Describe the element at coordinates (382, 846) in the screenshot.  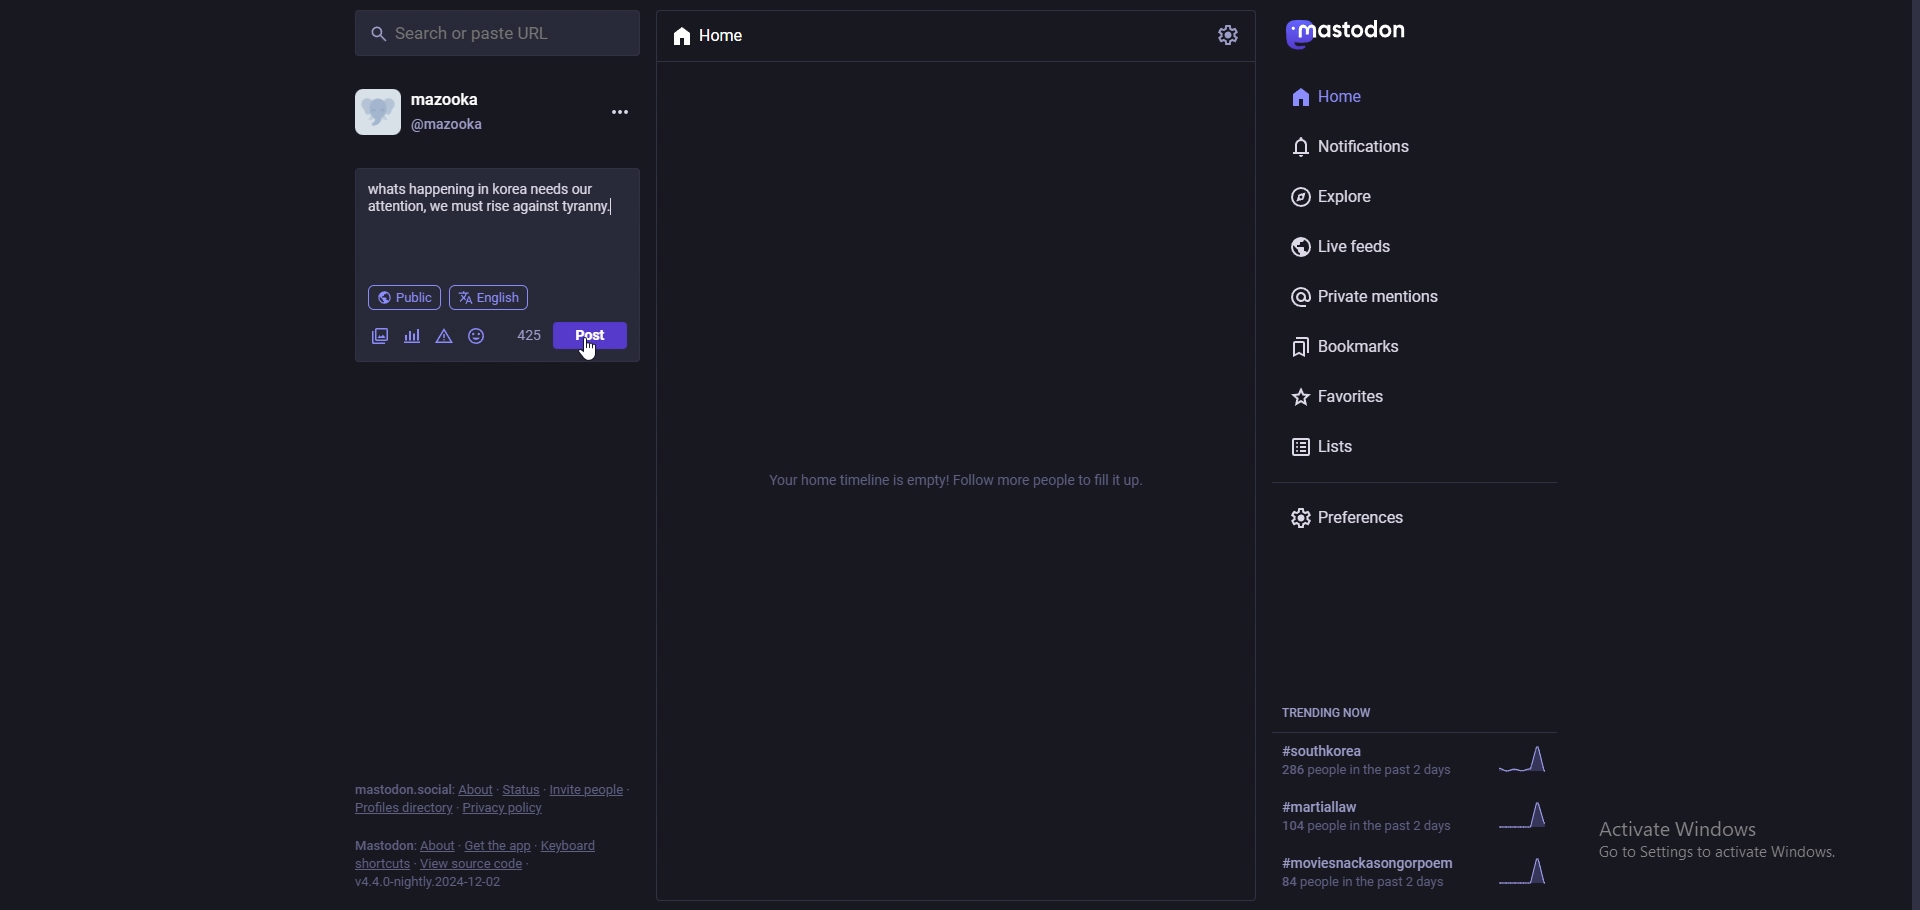
I see `mastodon` at that location.